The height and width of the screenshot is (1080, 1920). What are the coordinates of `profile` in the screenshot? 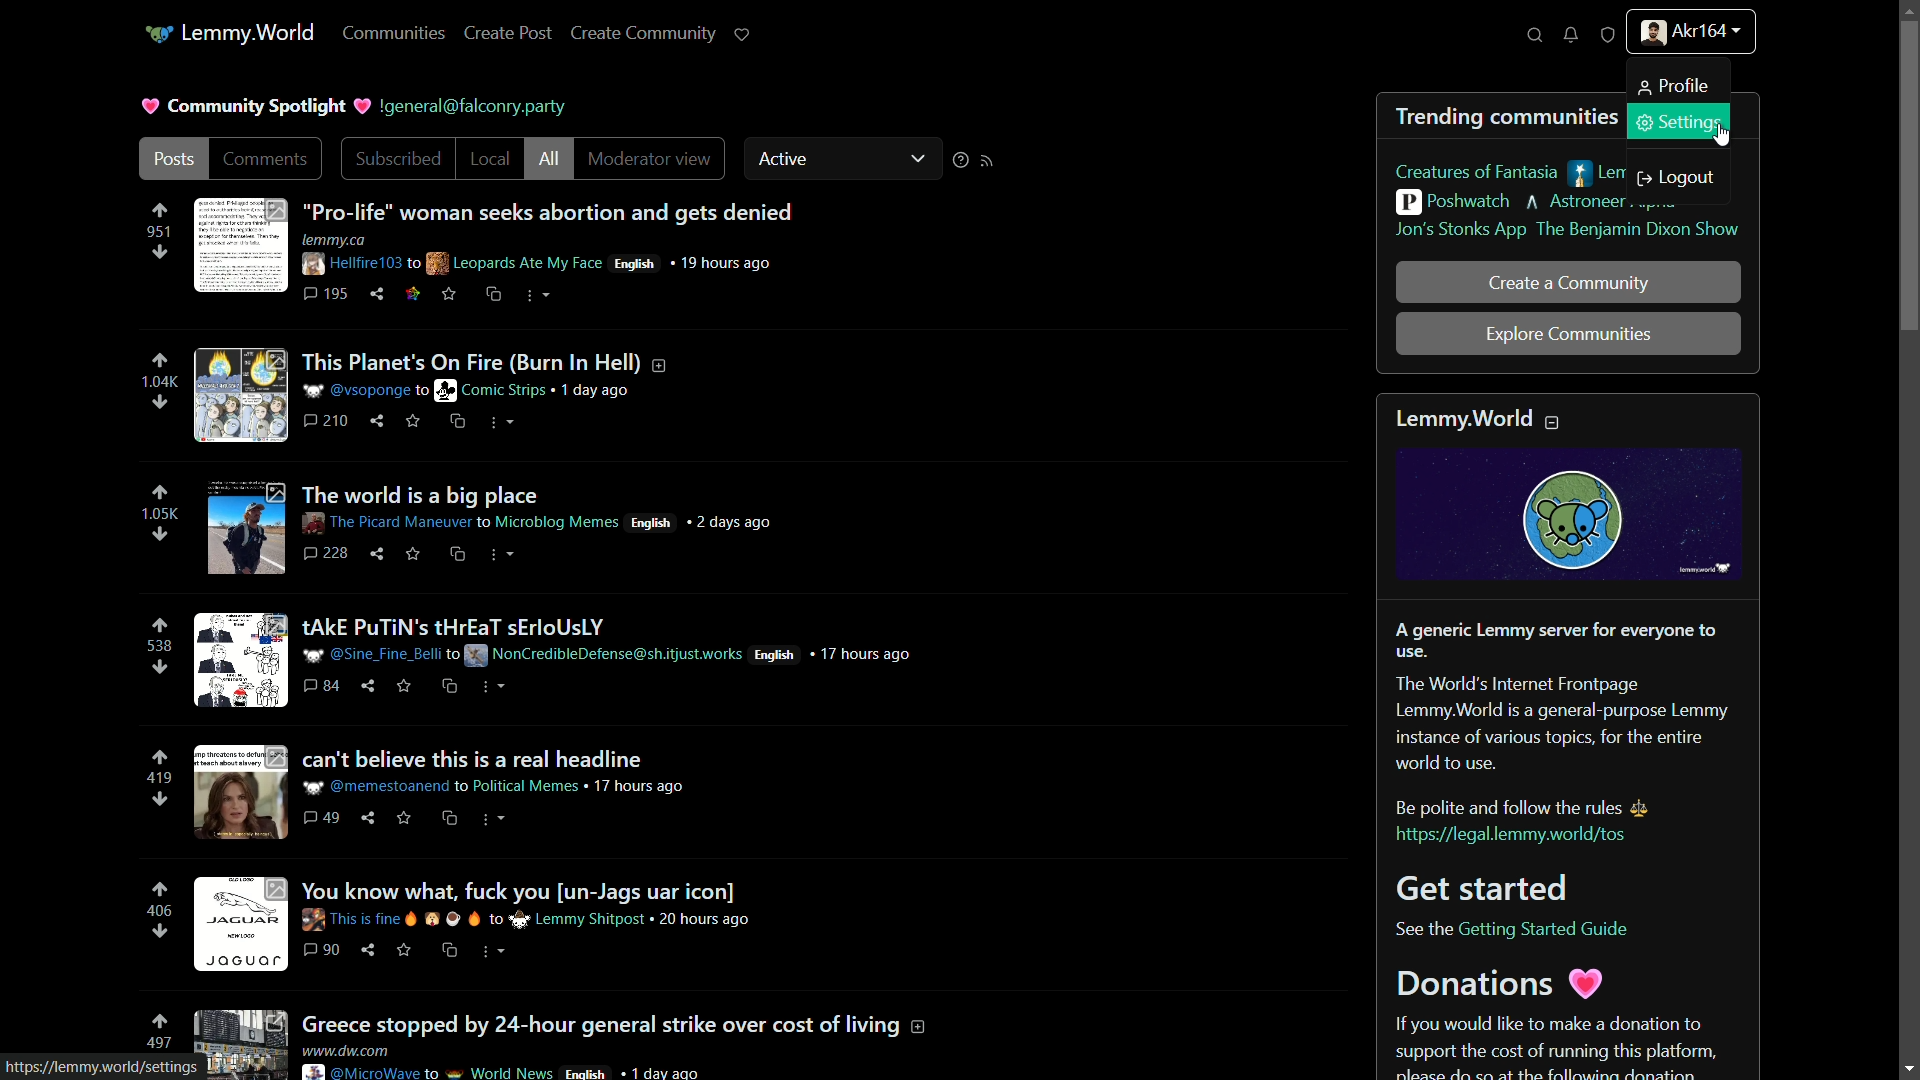 It's located at (1670, 86).